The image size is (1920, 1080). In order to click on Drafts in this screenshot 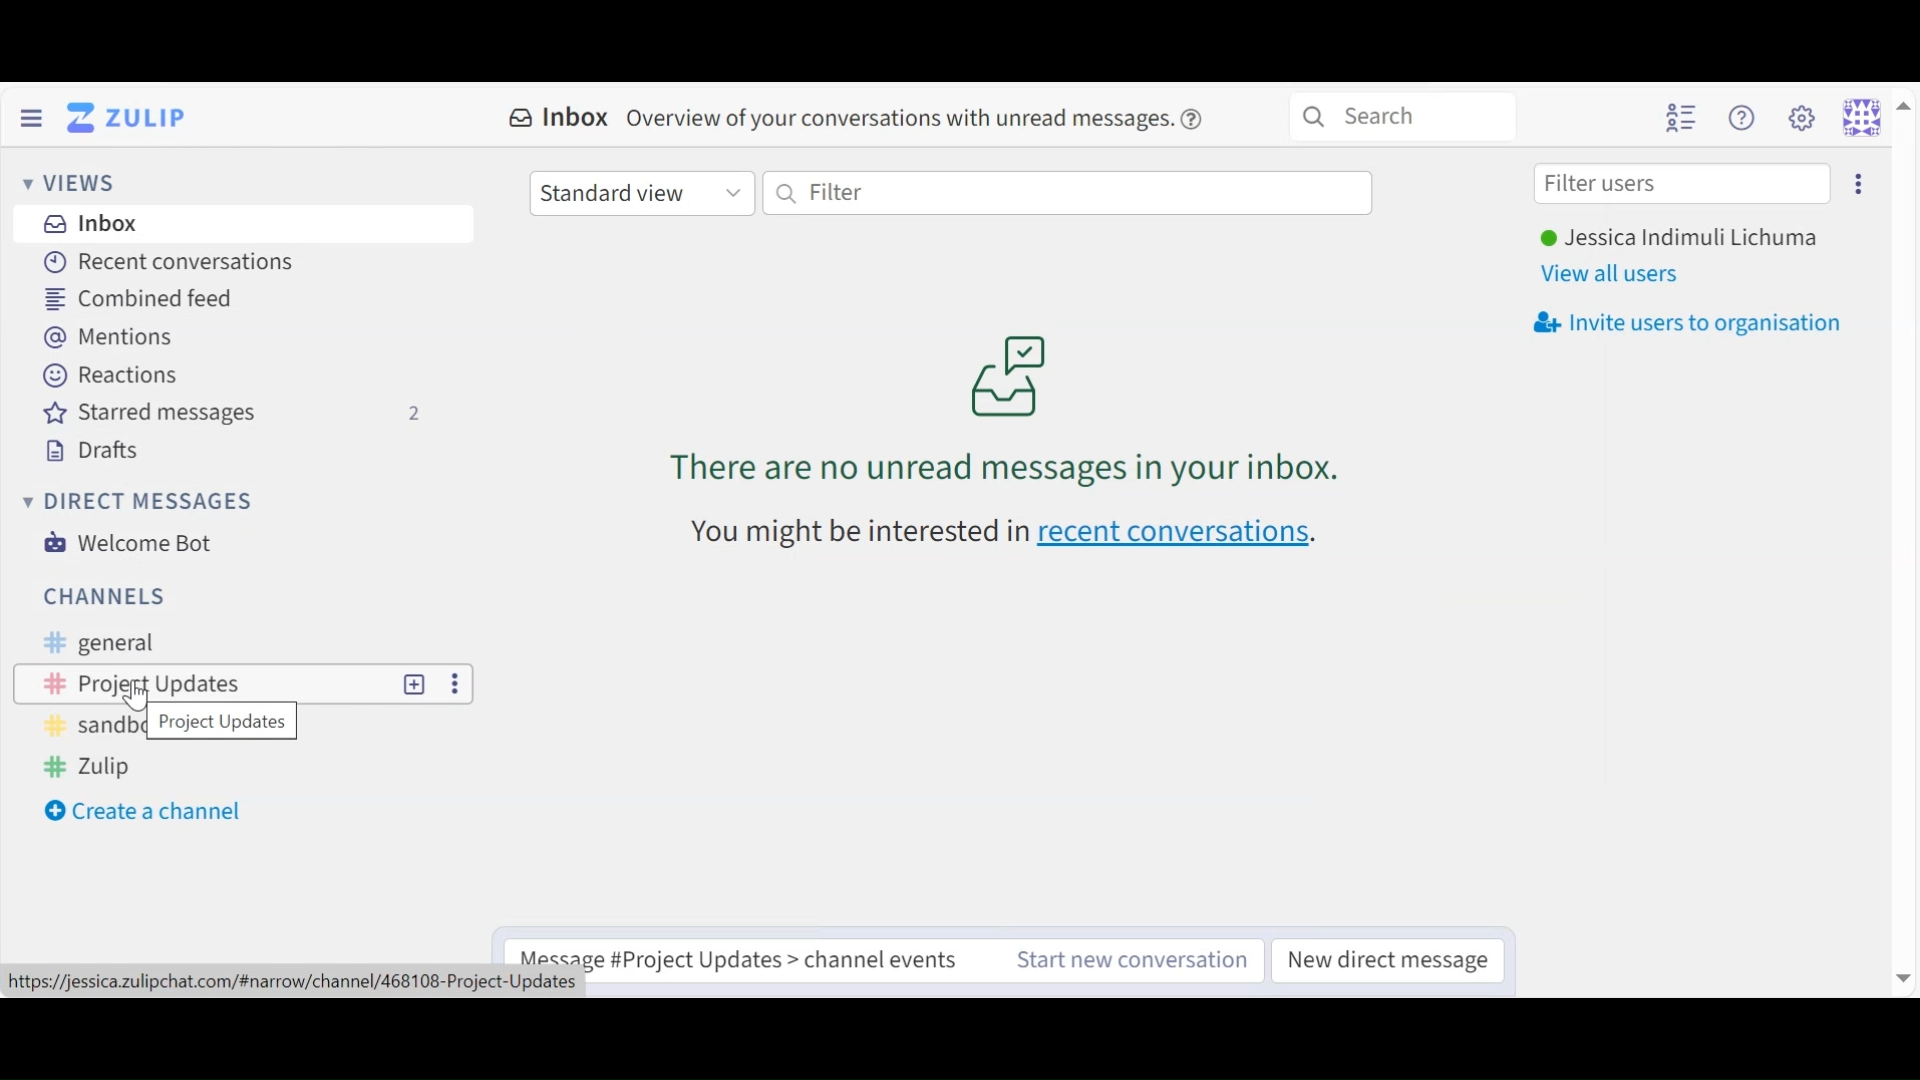, I will do `click(101, 448)`.